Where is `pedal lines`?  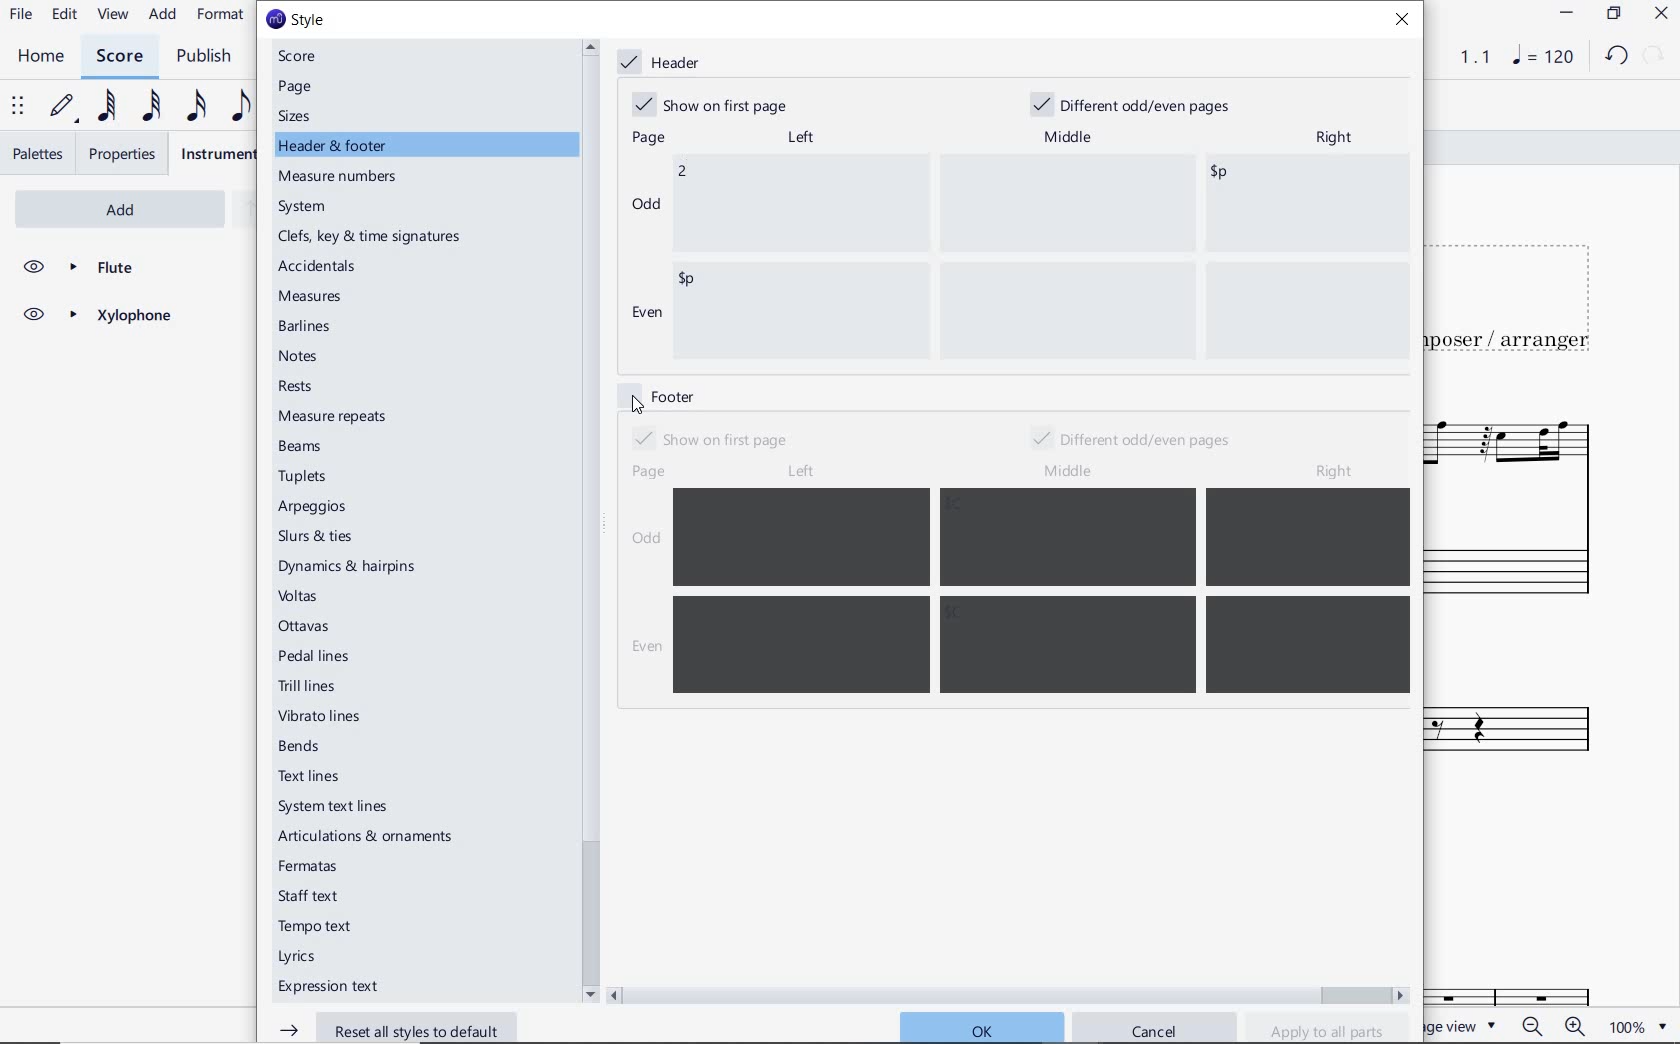 pedal lines is located at coordinates (316, 655).